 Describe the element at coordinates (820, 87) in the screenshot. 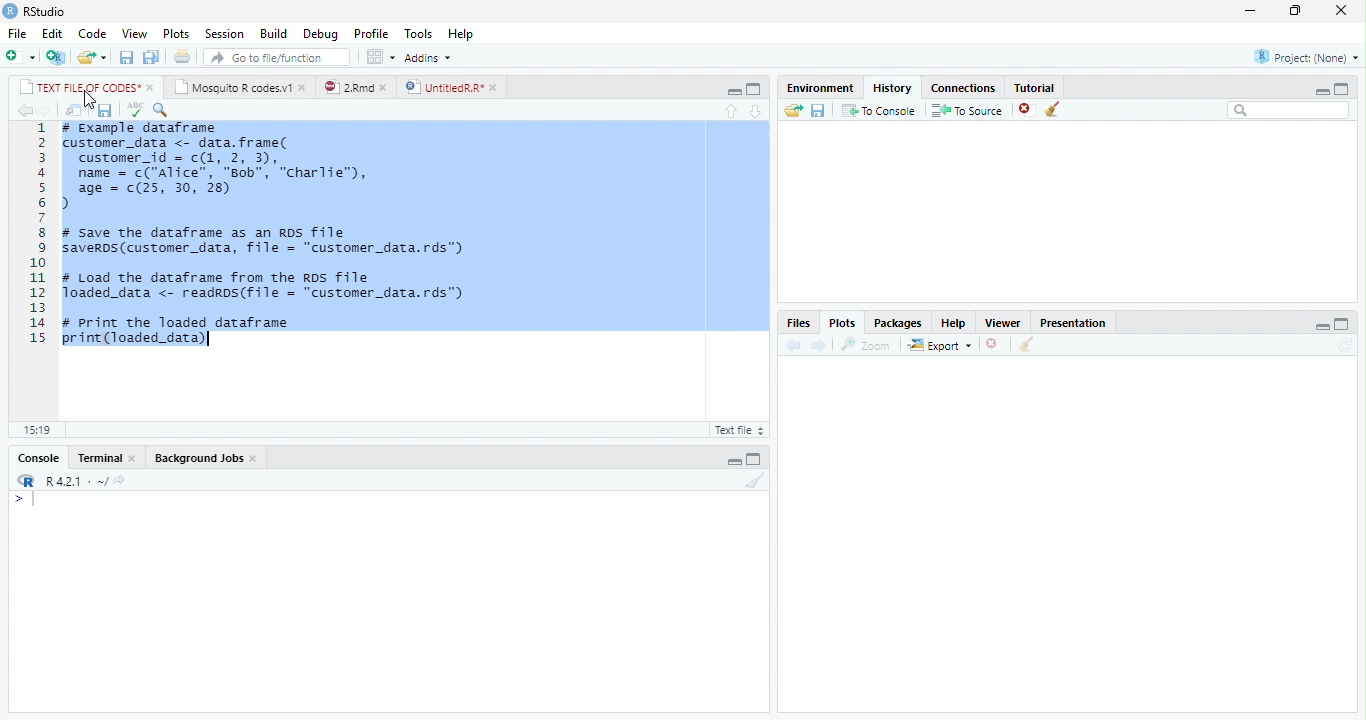

I see `Environment` at that location.